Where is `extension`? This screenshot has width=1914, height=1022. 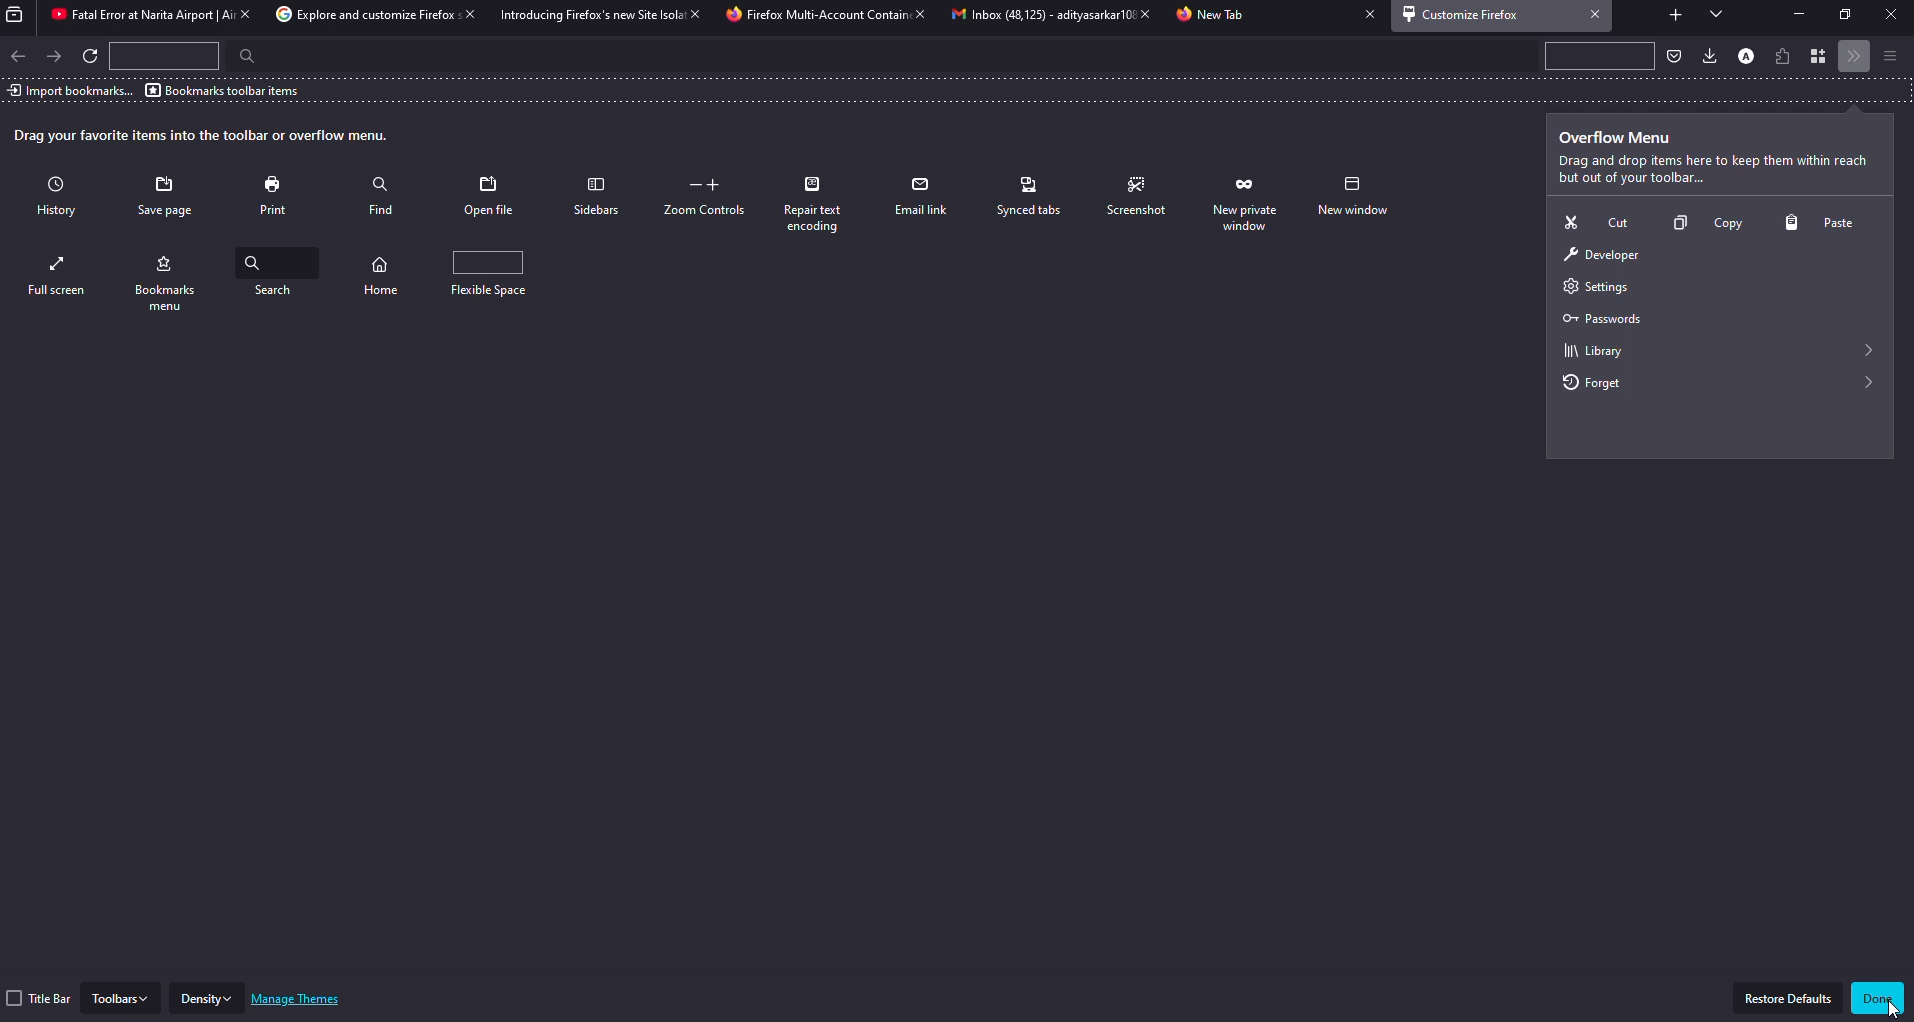
extension is located at coordinates (1785, 54).